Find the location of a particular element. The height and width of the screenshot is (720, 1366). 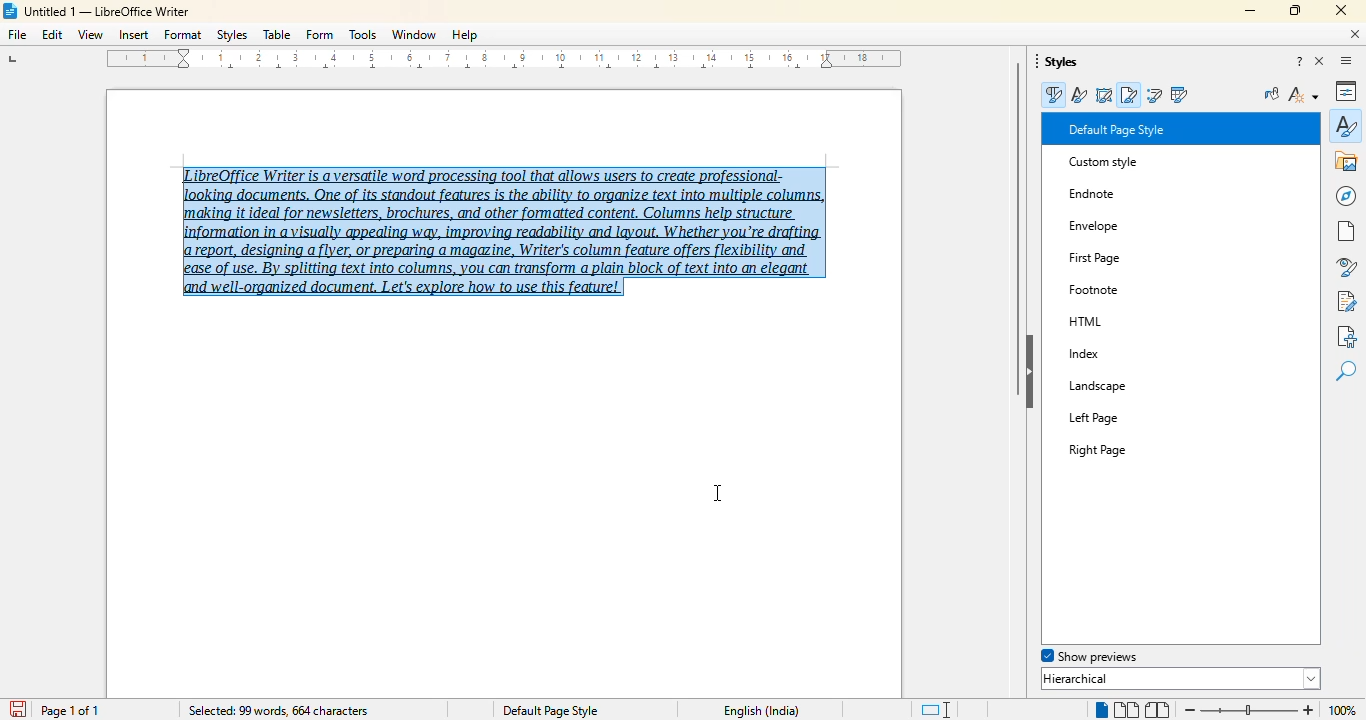

Left Page is located at coordinates (1122, 384).